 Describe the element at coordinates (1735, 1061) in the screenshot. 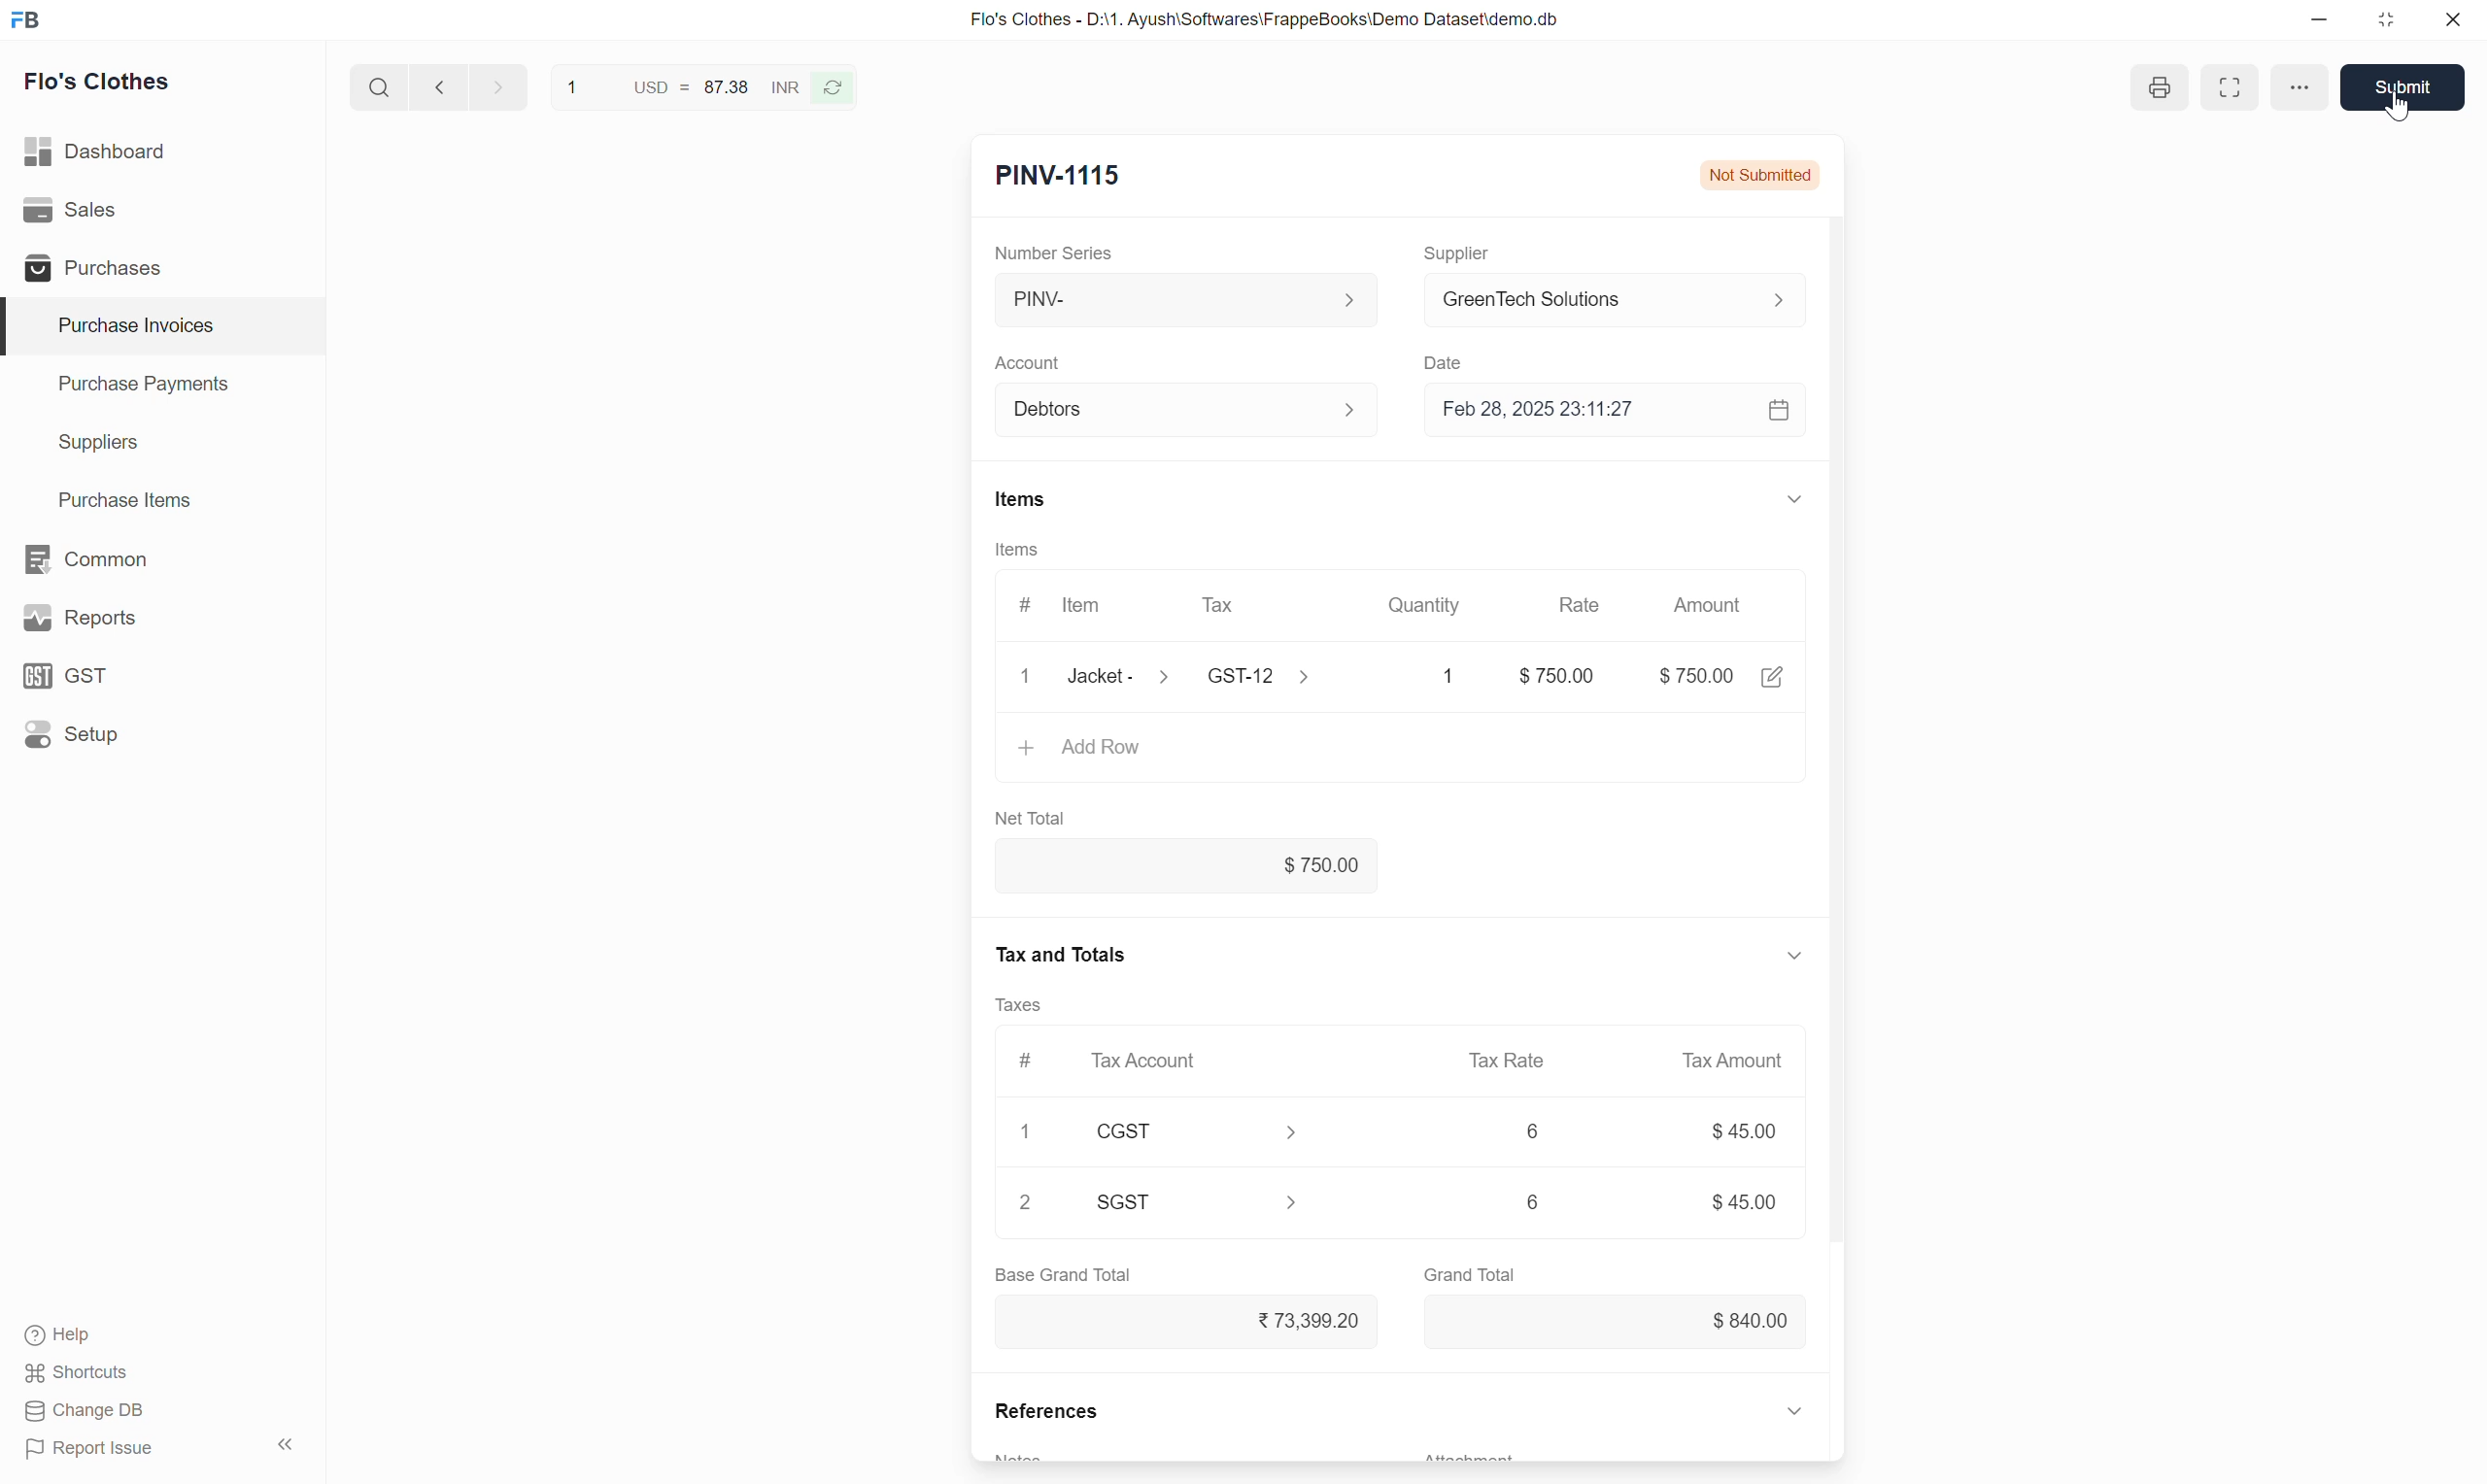

I see `Tax Amount` at that location.